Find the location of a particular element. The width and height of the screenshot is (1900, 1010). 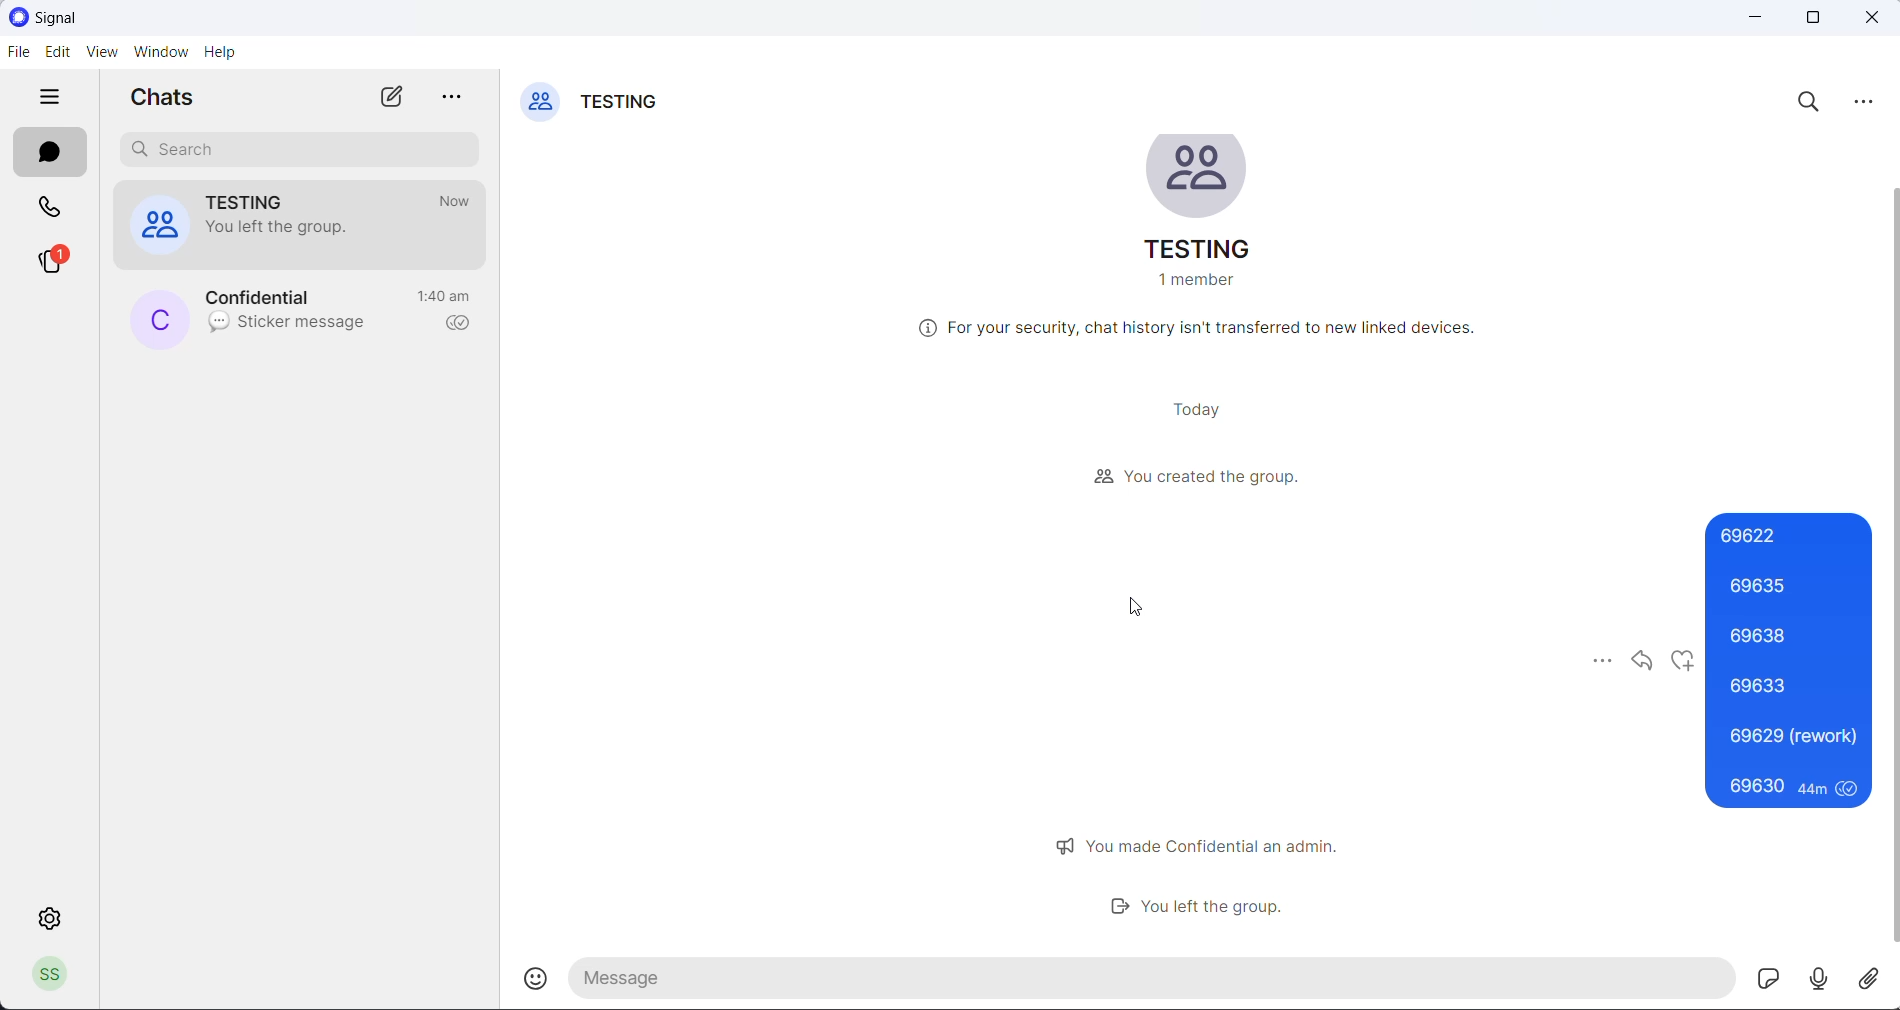

more options is located at coordinates (458, 100).